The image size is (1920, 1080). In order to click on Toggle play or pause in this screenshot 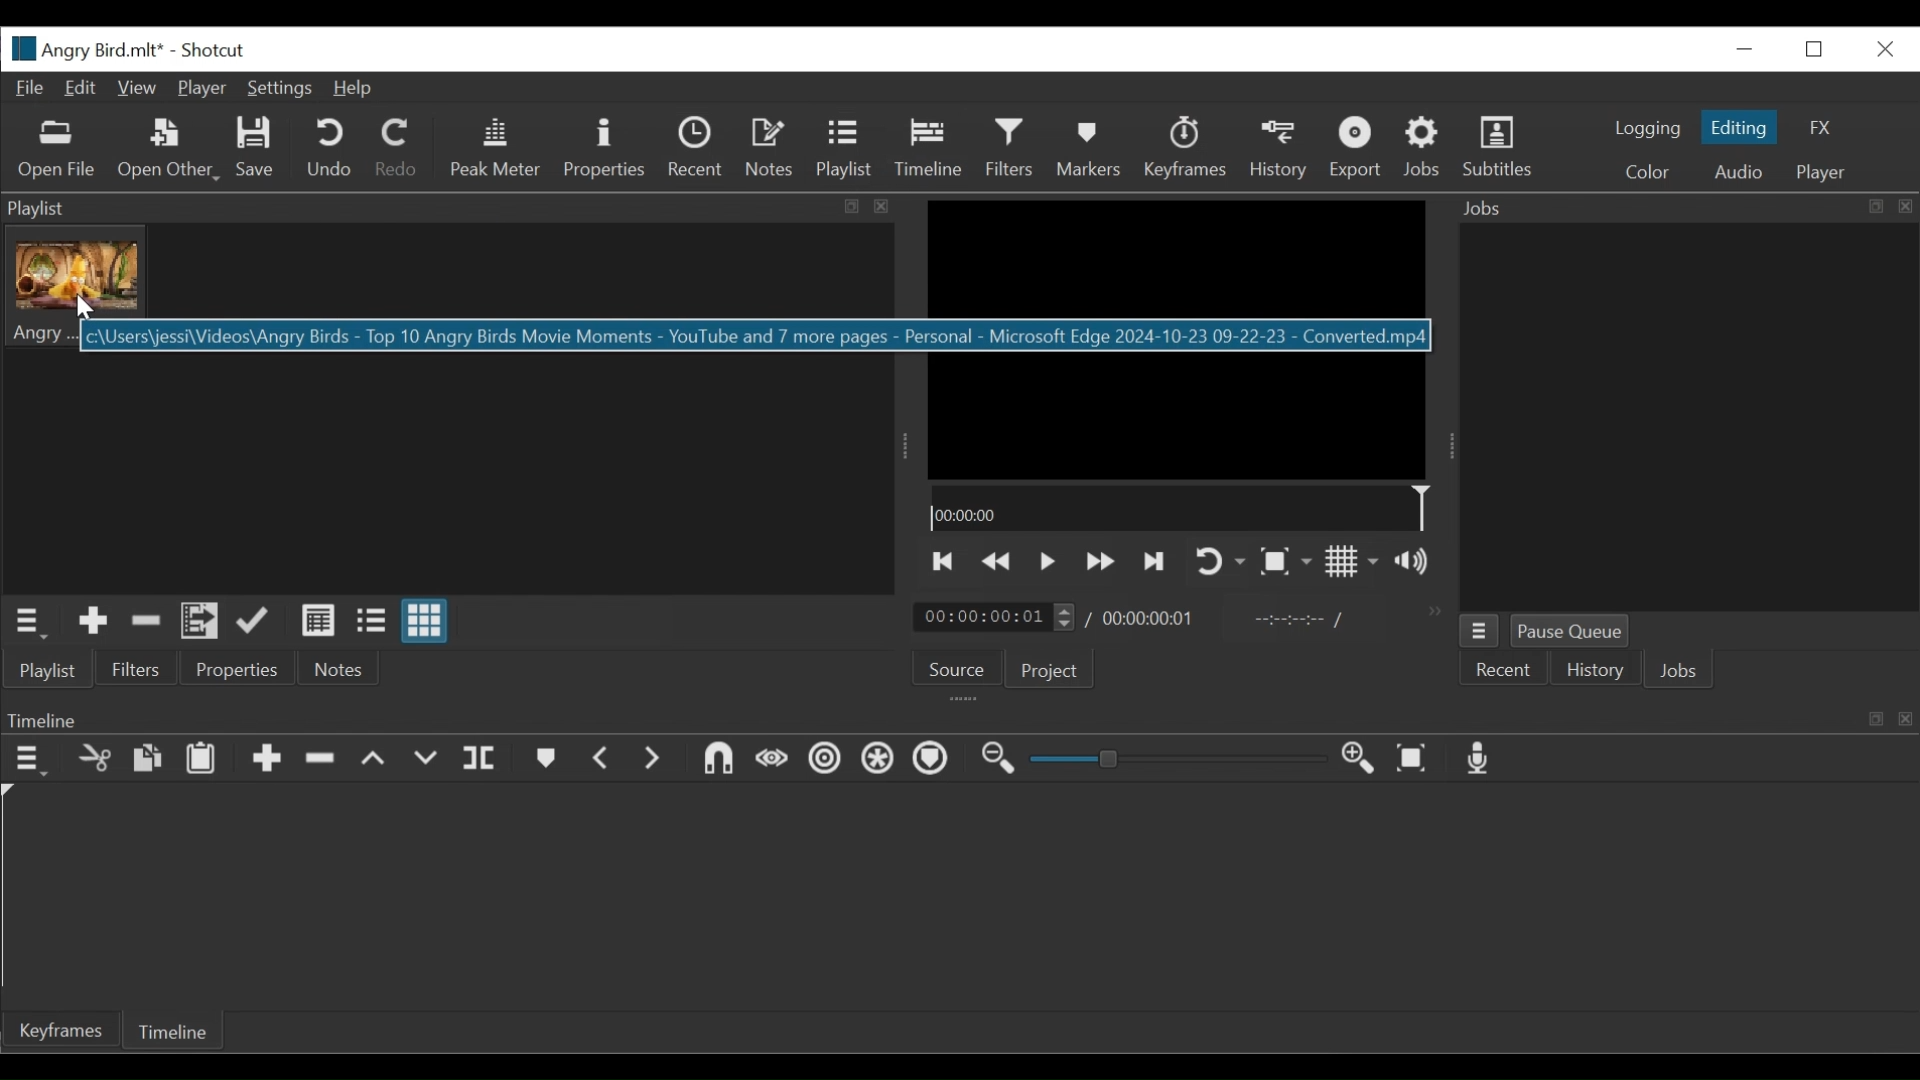, I will do `click(1046, 560)`.